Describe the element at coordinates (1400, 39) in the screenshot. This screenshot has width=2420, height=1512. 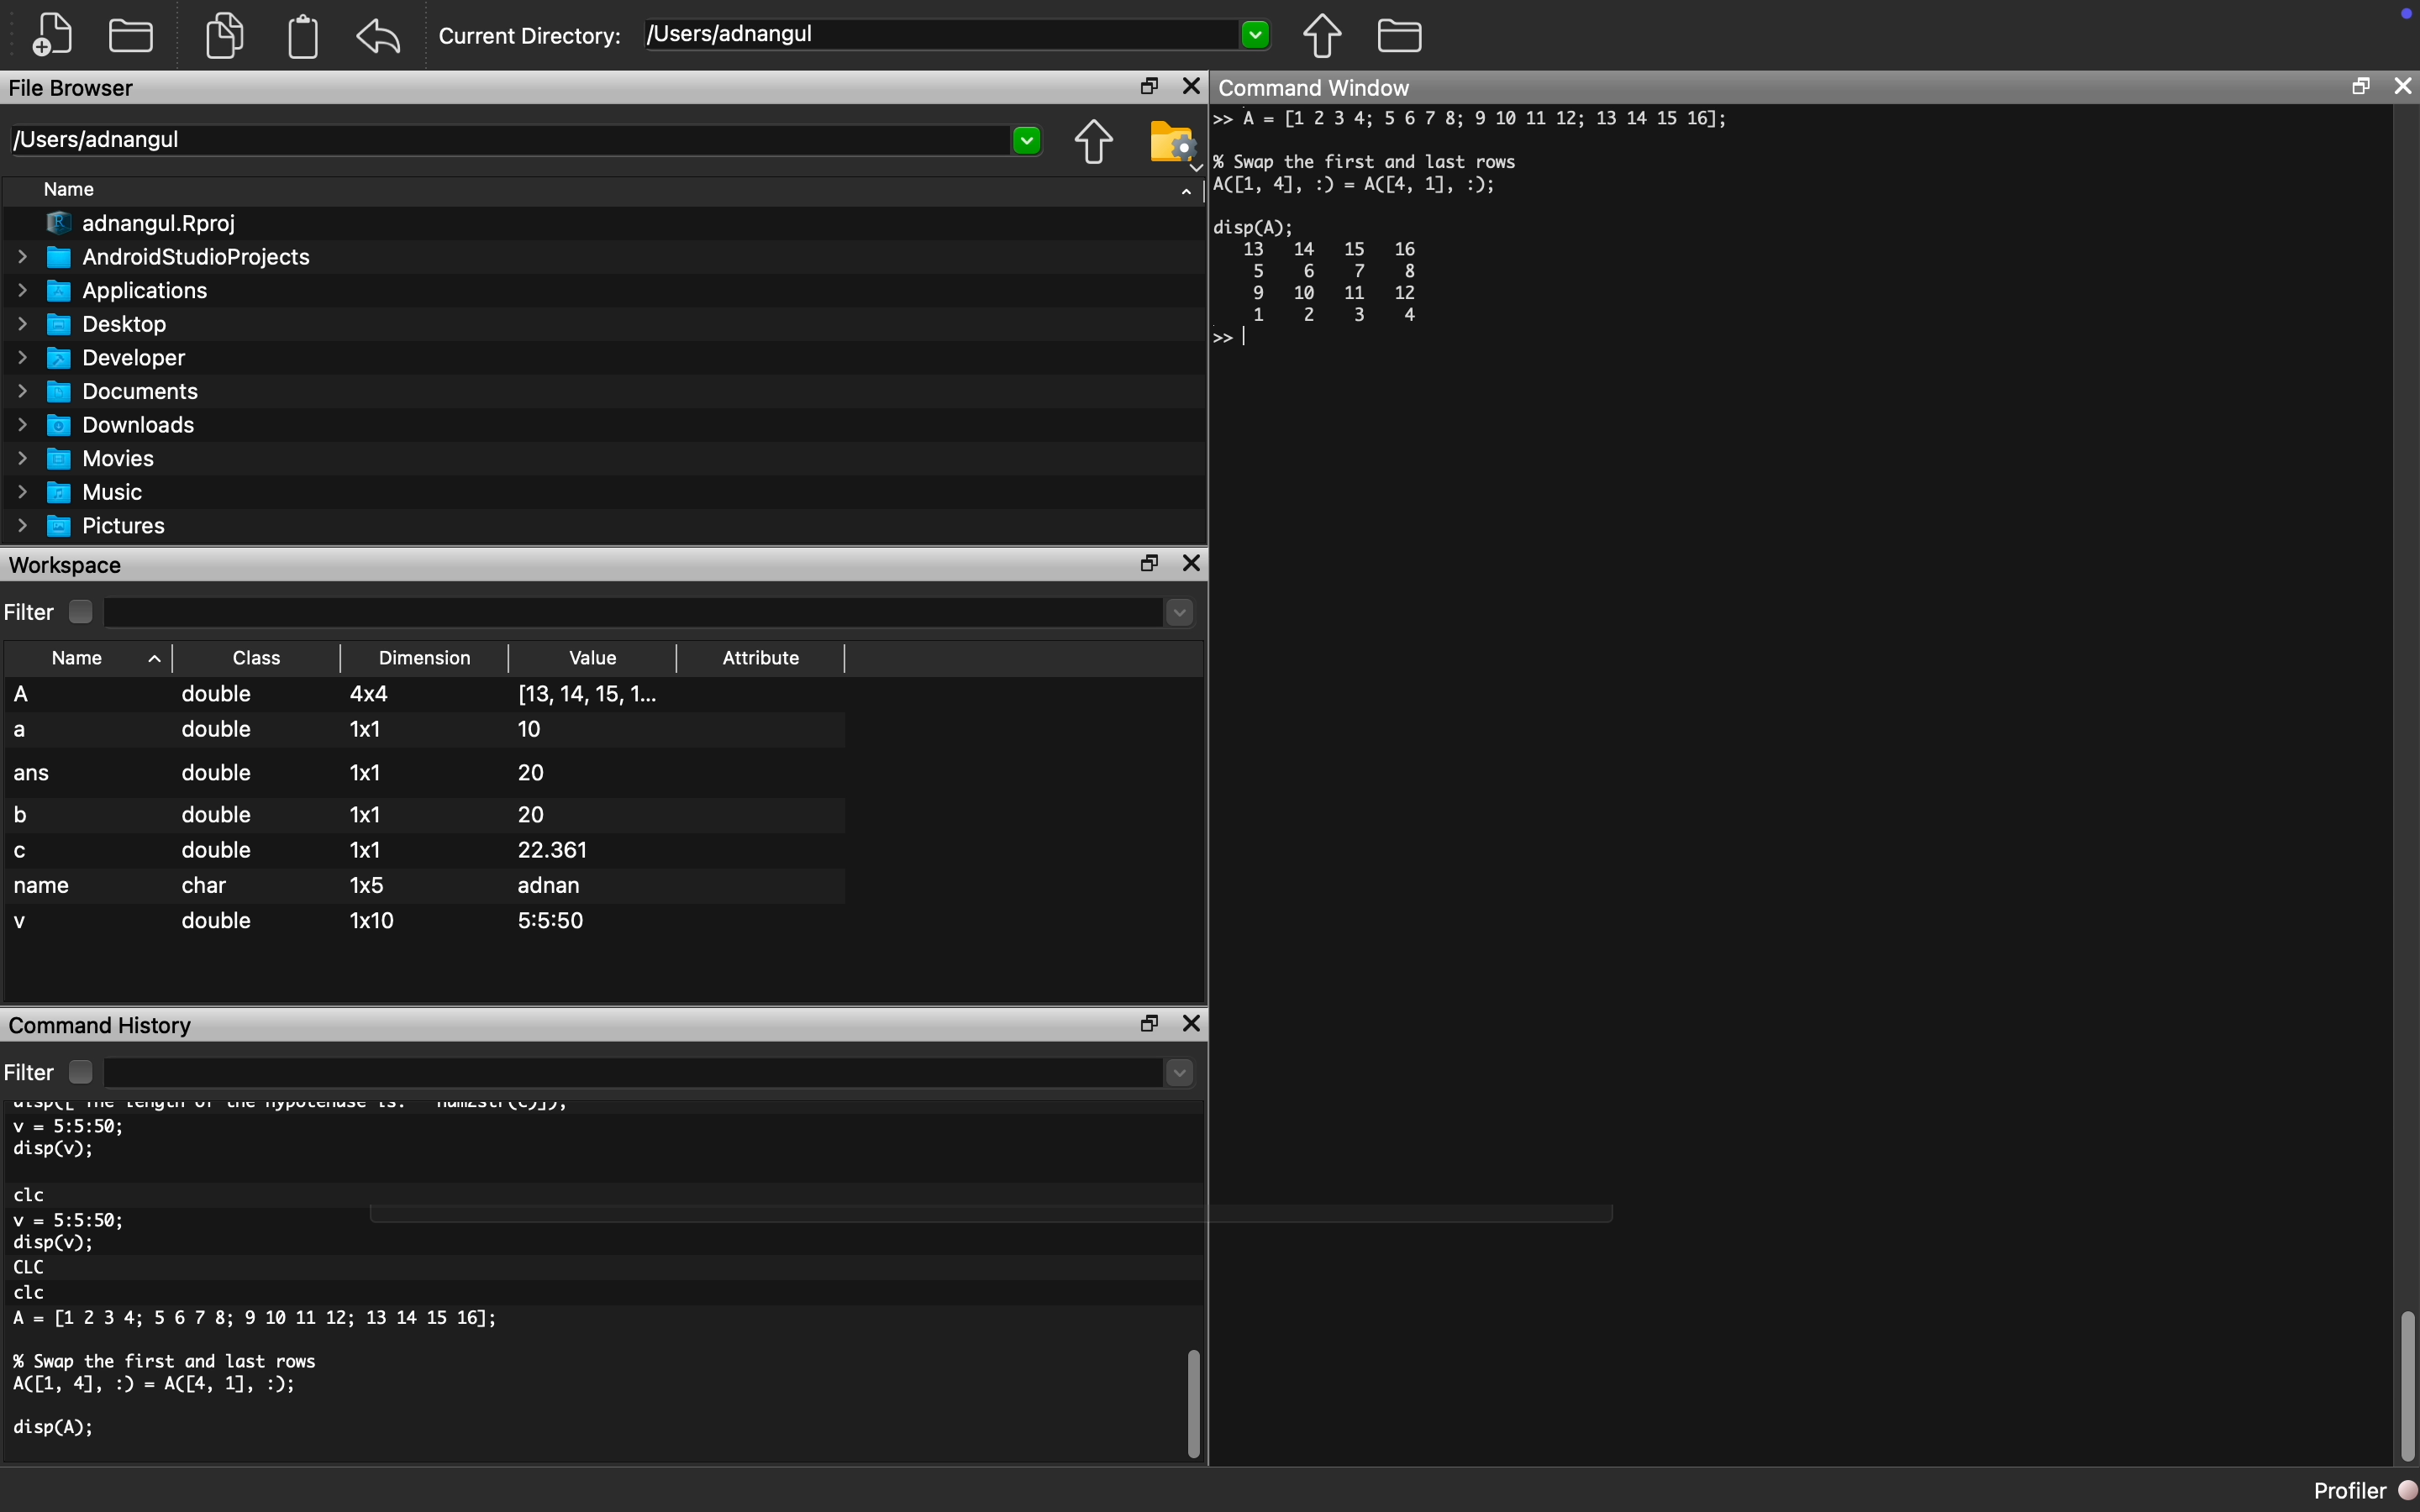
I see `Browse your files` at that location.